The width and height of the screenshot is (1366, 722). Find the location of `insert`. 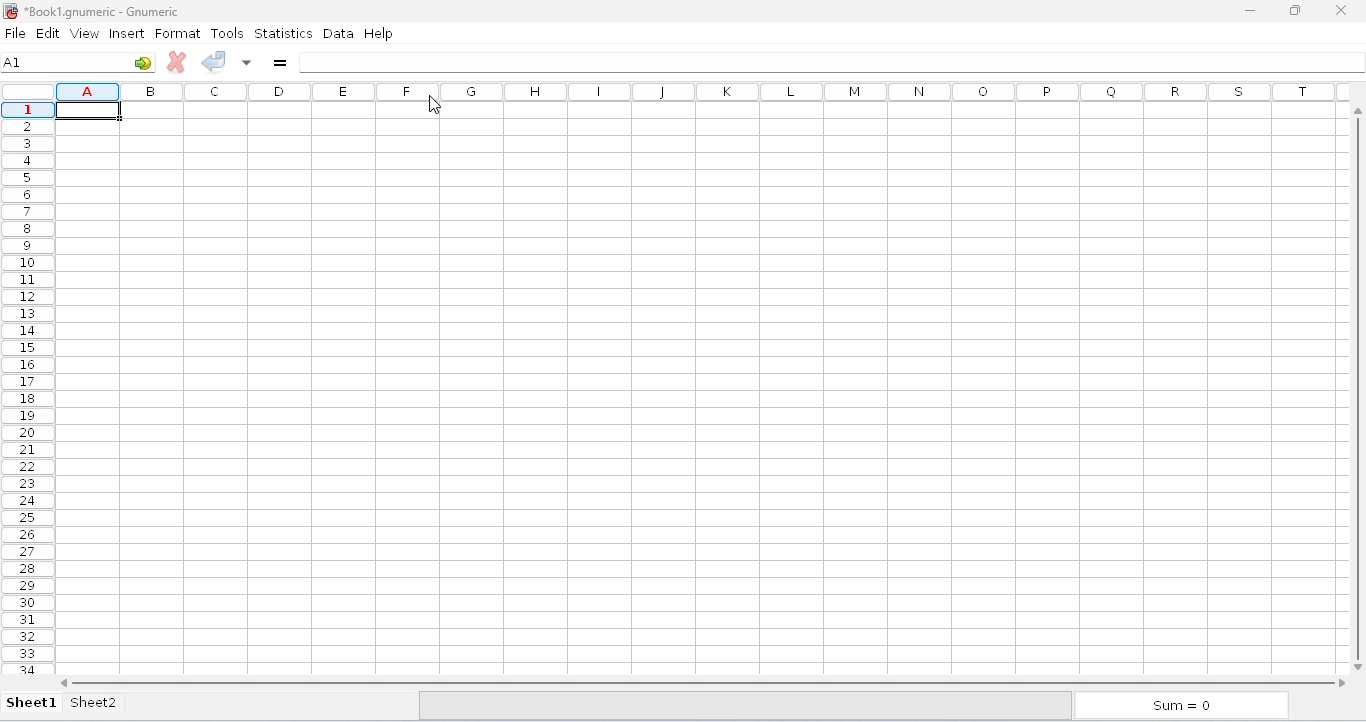

insert is located at coordinates (127, 34).